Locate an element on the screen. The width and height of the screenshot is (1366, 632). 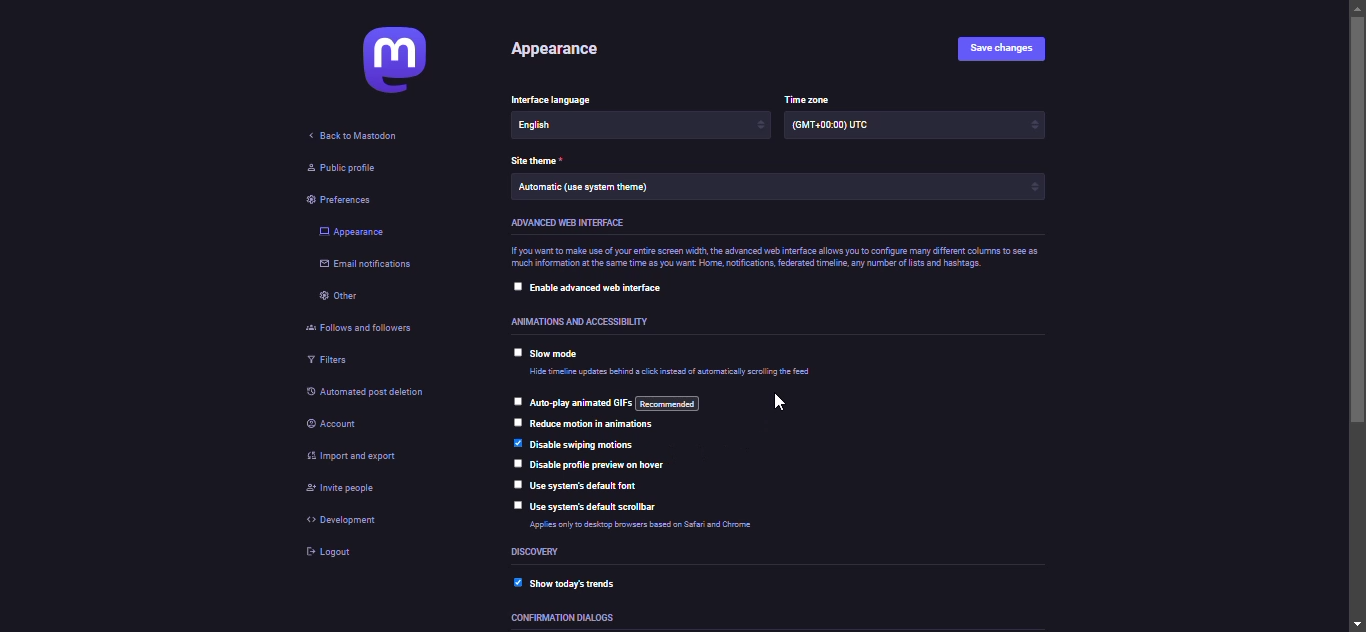
click to select is located at coordinates (517, 503).